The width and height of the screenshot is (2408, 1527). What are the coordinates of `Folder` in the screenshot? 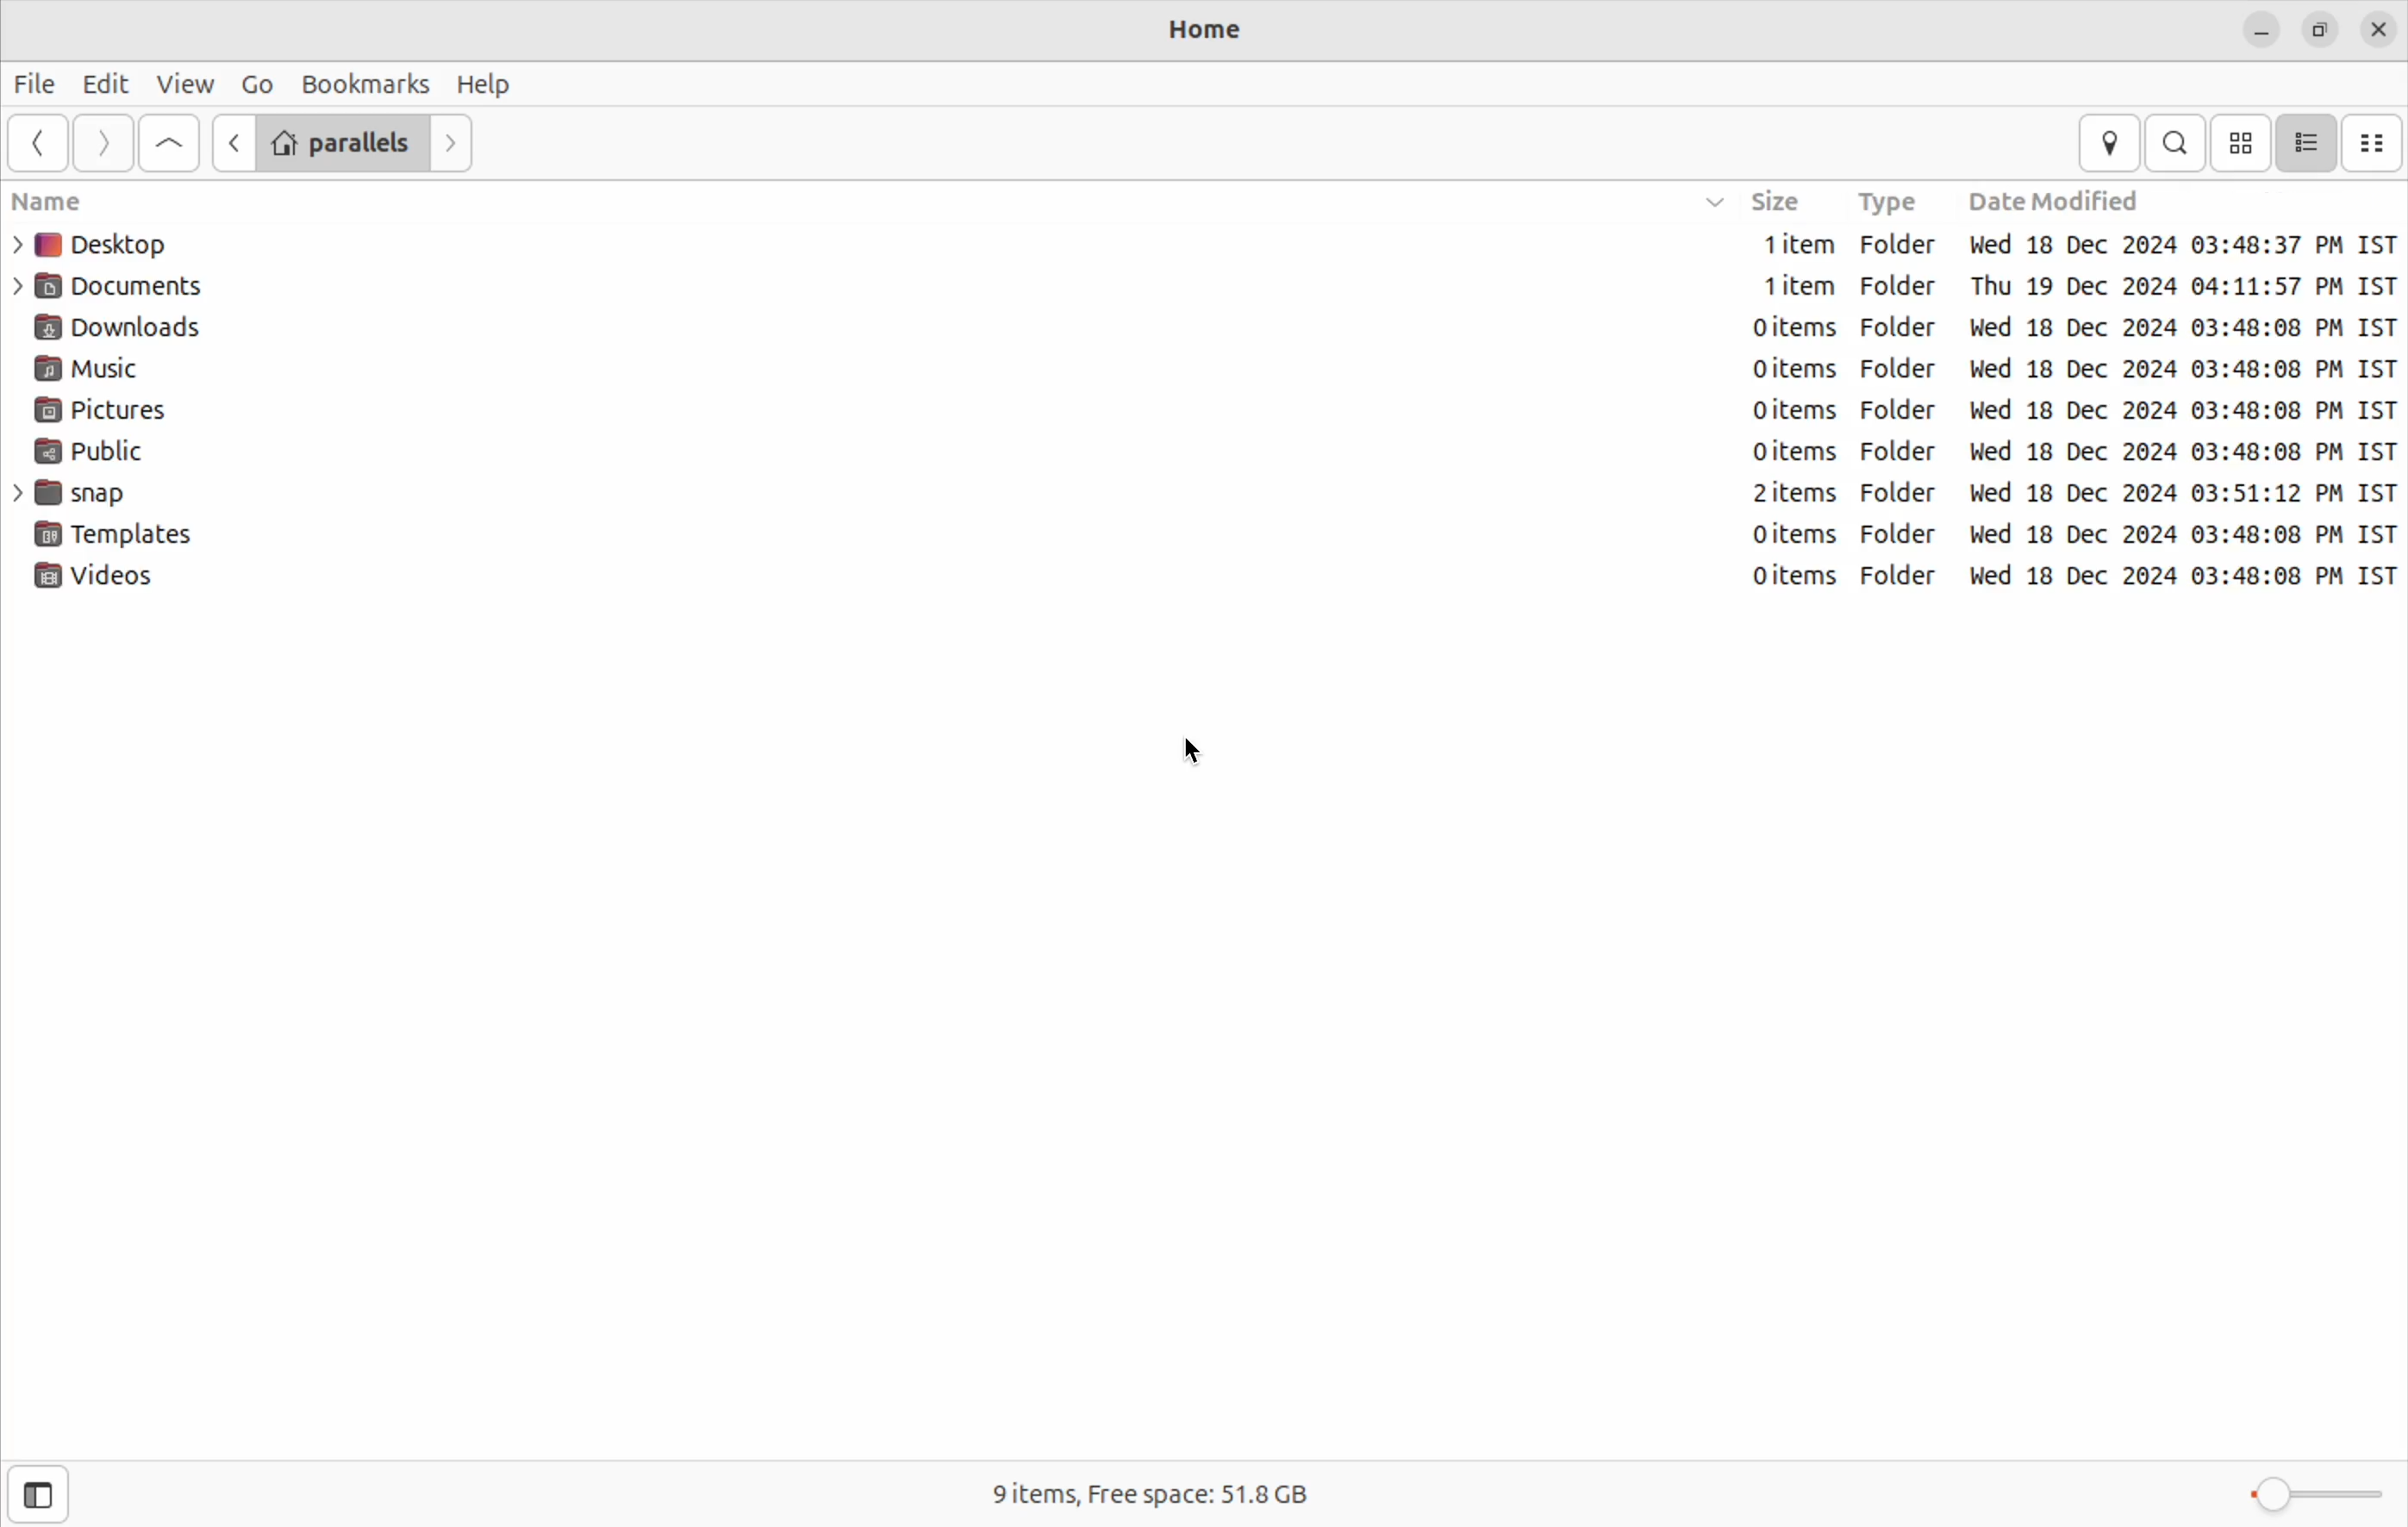 It's located at (1903, 369).